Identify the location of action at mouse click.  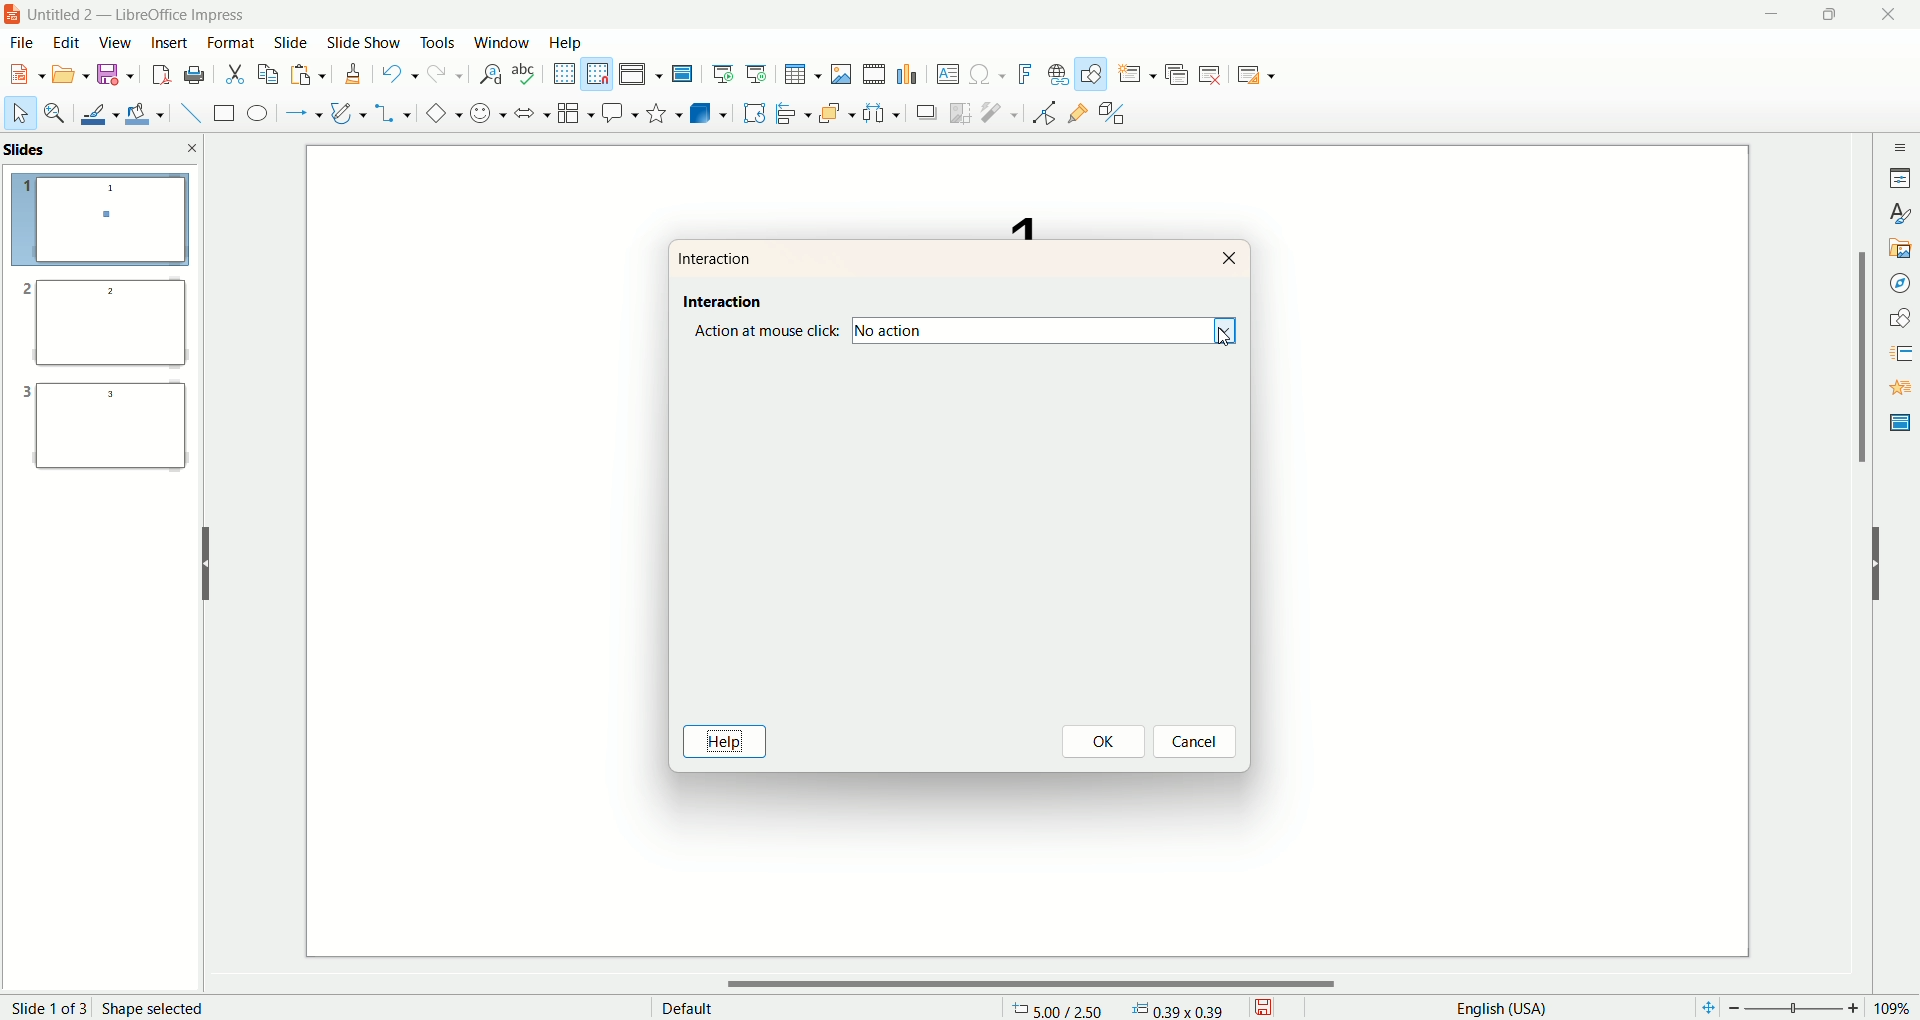
(771, 332).